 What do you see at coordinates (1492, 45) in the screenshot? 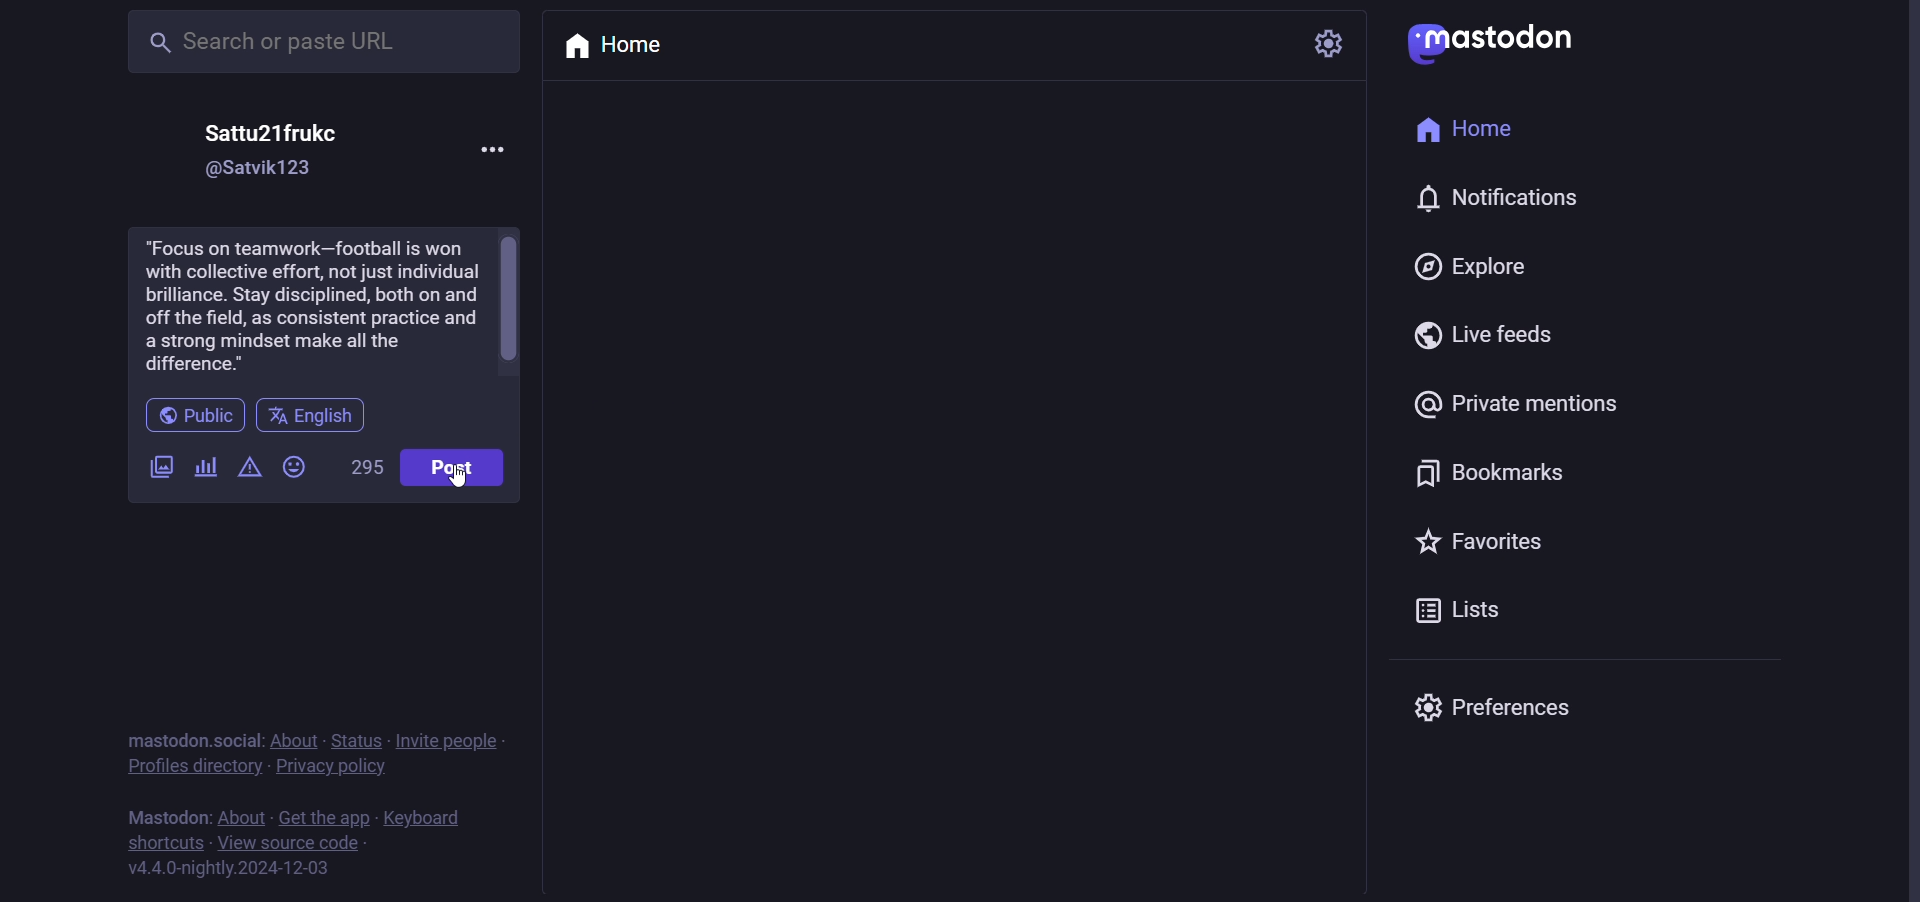
I see `mastodon` at bounding box center [1492, 45].